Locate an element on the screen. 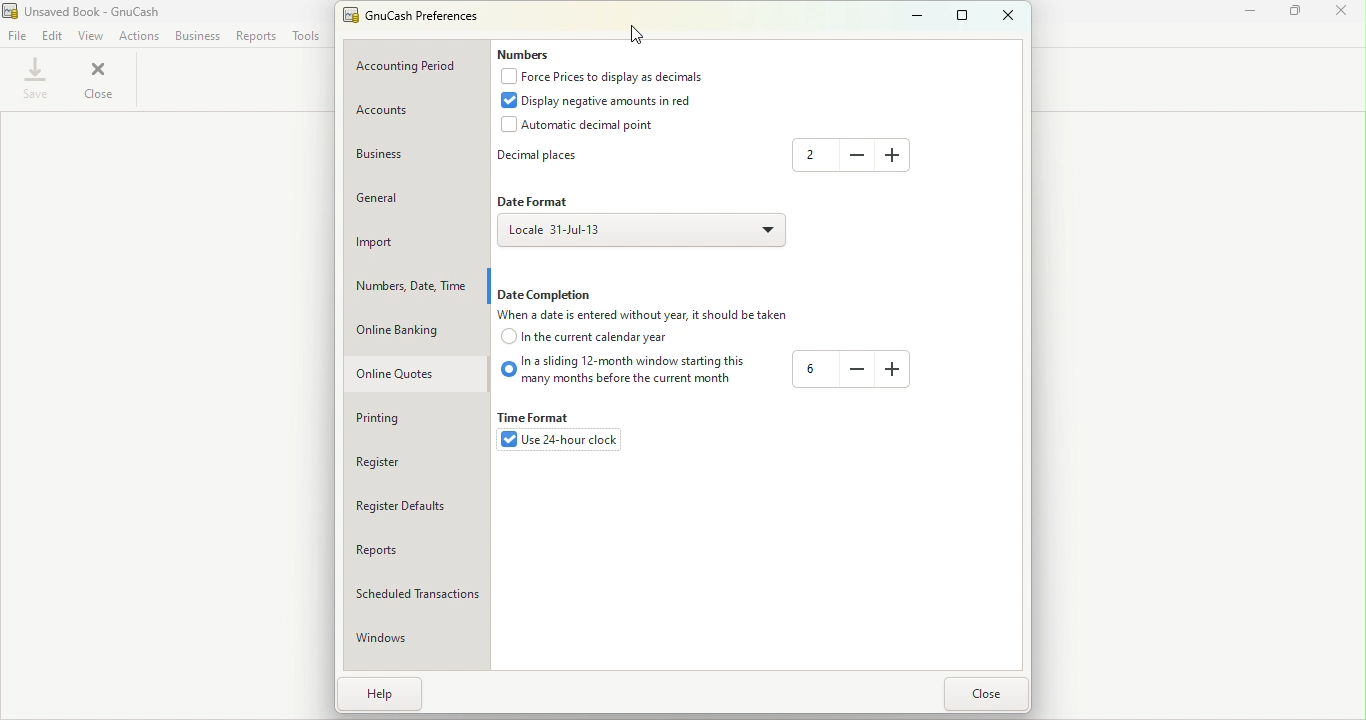  6 is located at coordinates (807, 369).